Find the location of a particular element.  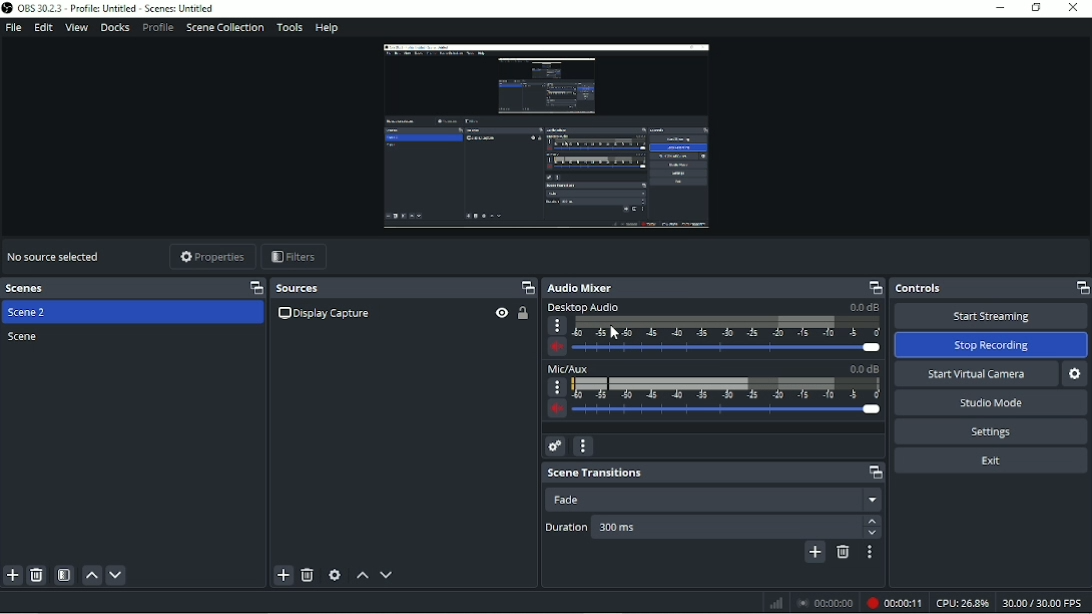

Start virtual camera is located at coordinates (975, 373).